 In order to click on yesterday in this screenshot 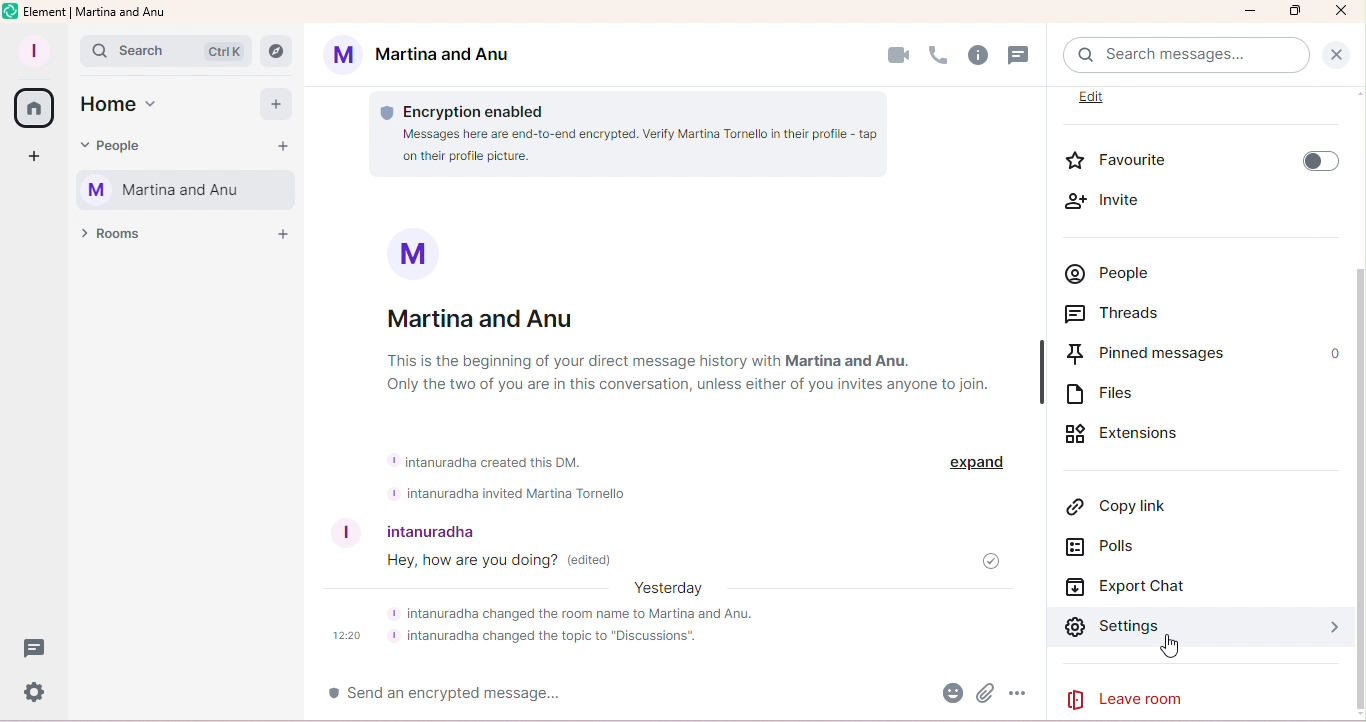, I will do `click(671, 590)`.